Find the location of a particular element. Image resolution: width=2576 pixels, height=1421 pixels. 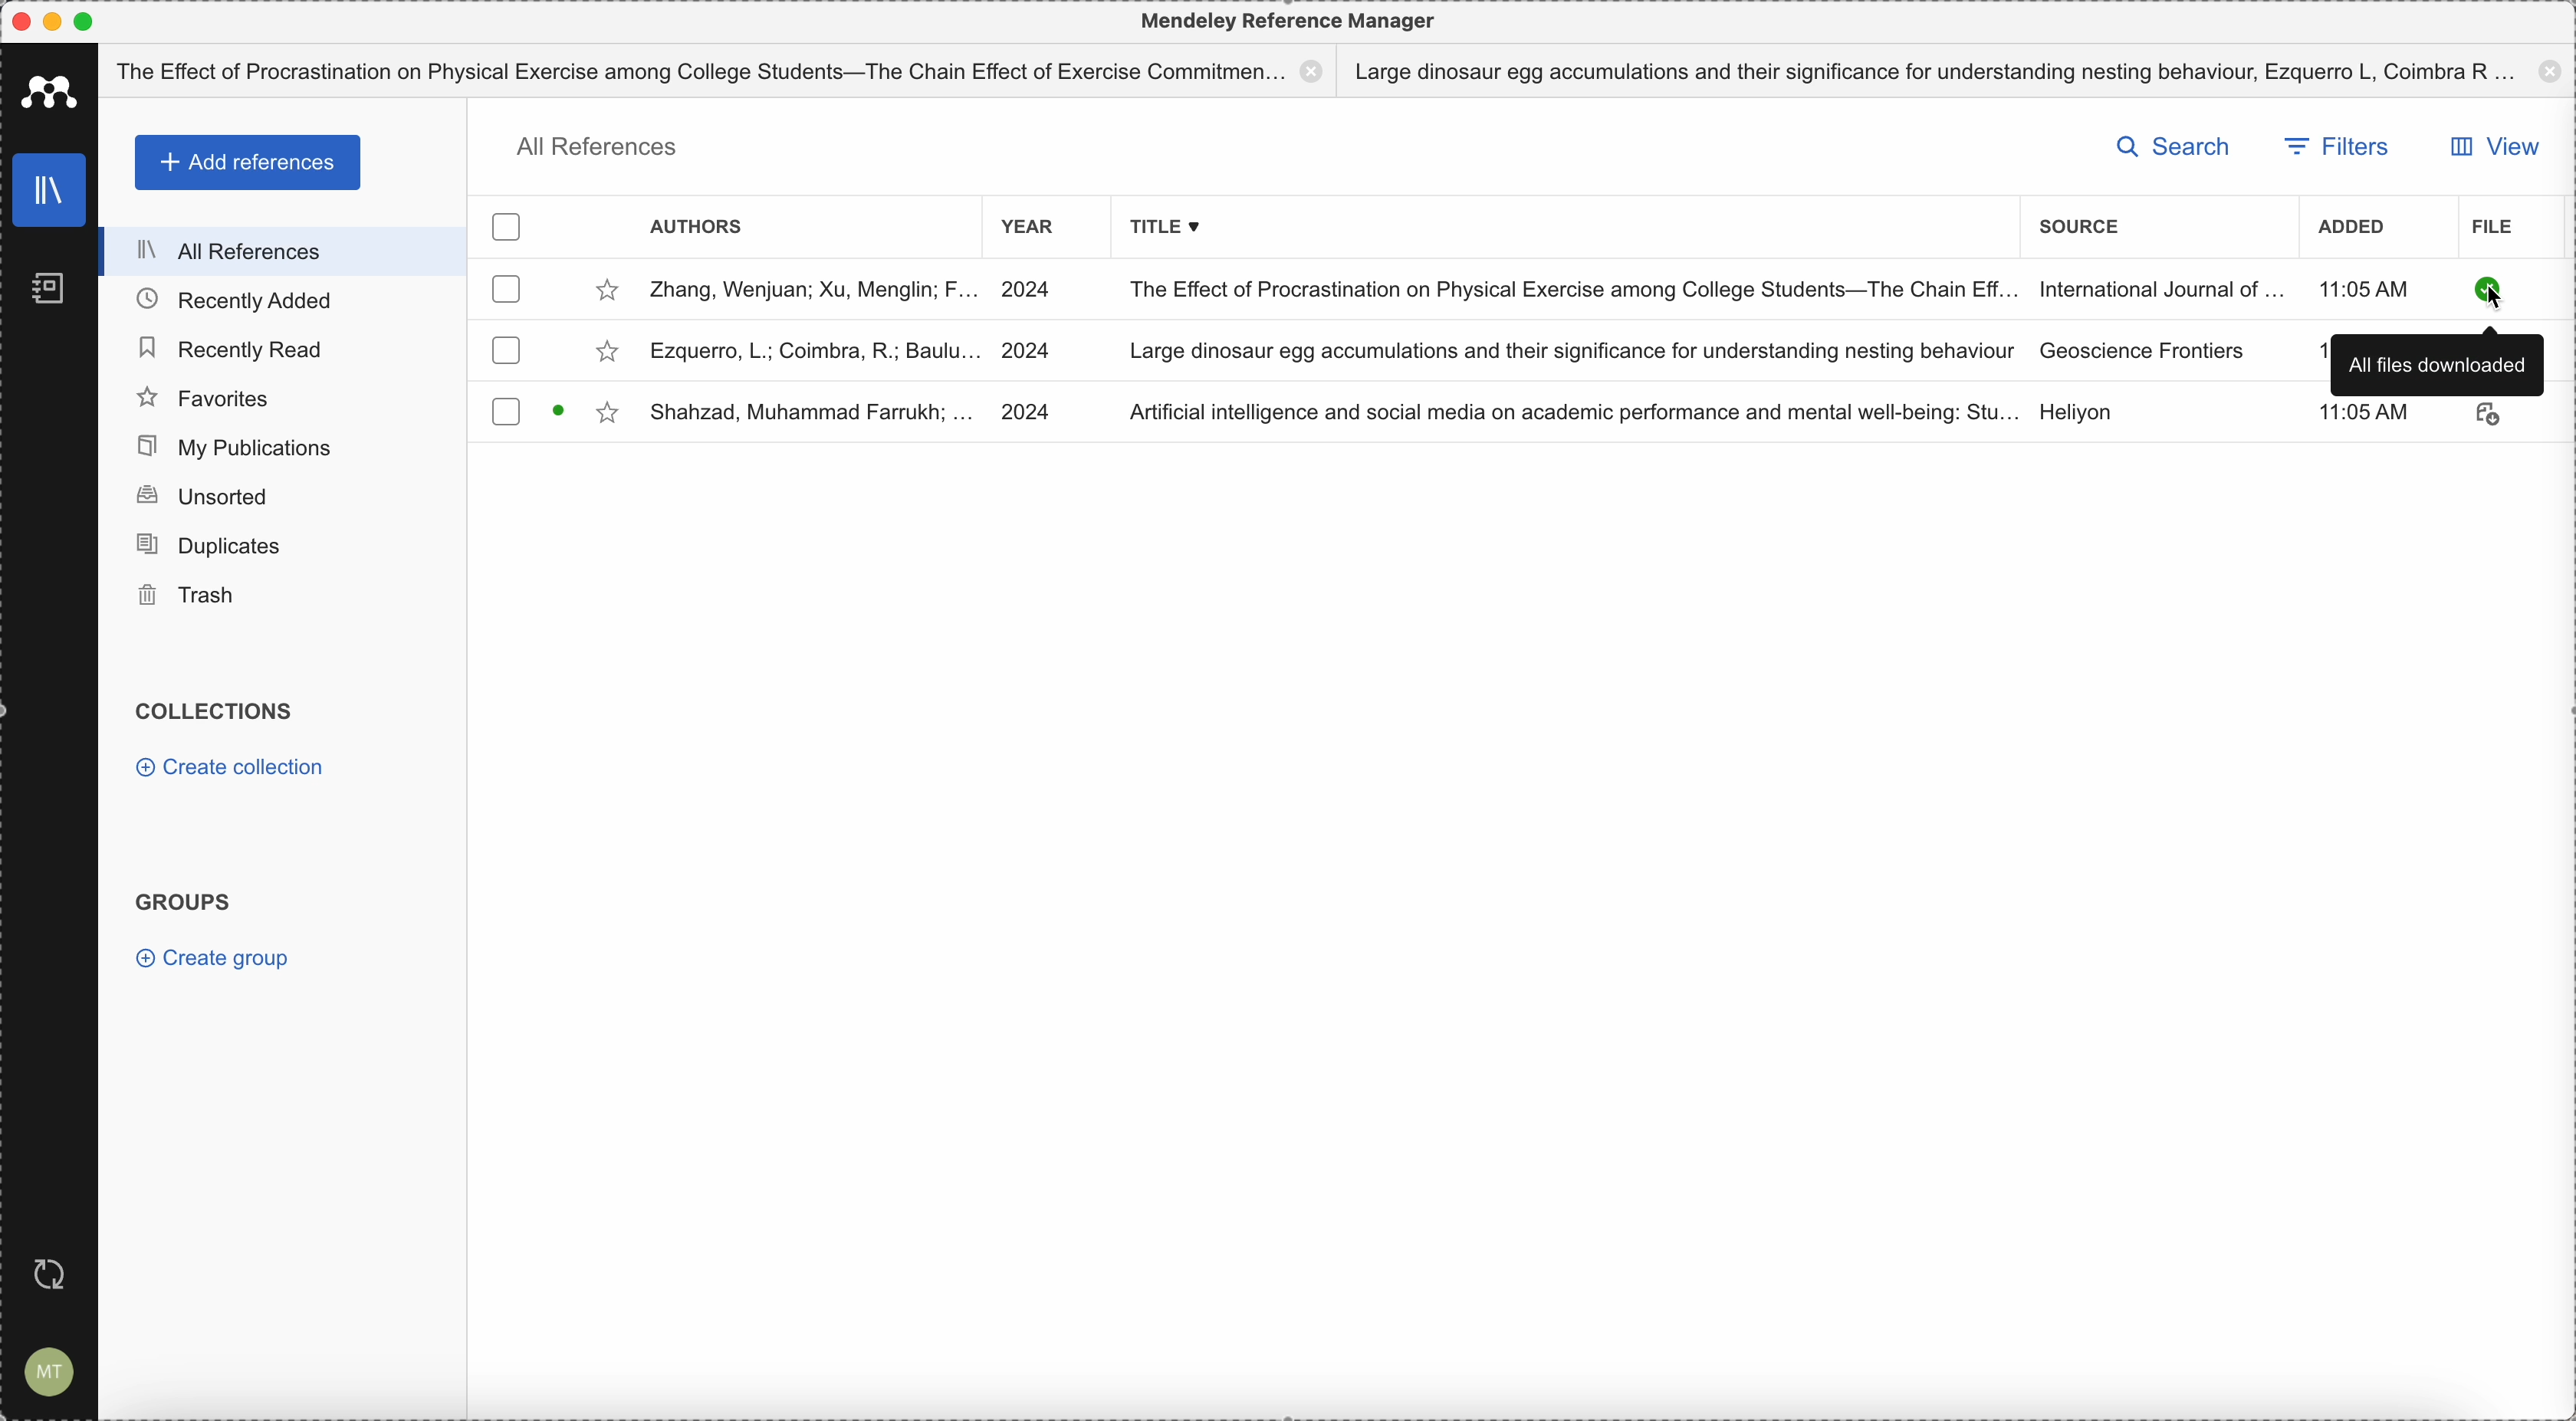

search is located at coordinates (2172, 147).